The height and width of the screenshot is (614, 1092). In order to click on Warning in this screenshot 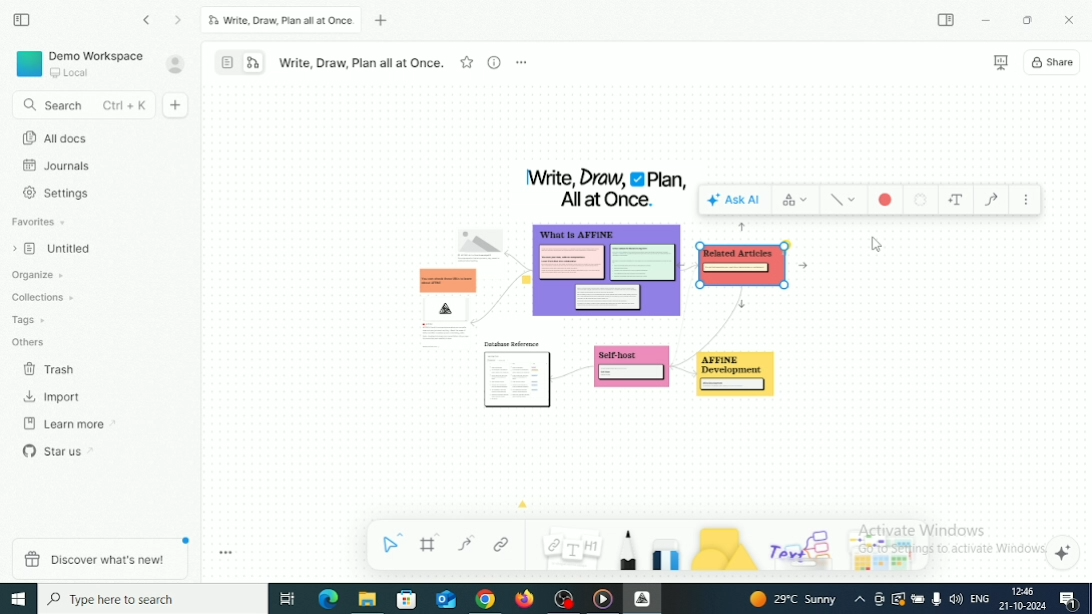, I will do `click(898, 599)`.